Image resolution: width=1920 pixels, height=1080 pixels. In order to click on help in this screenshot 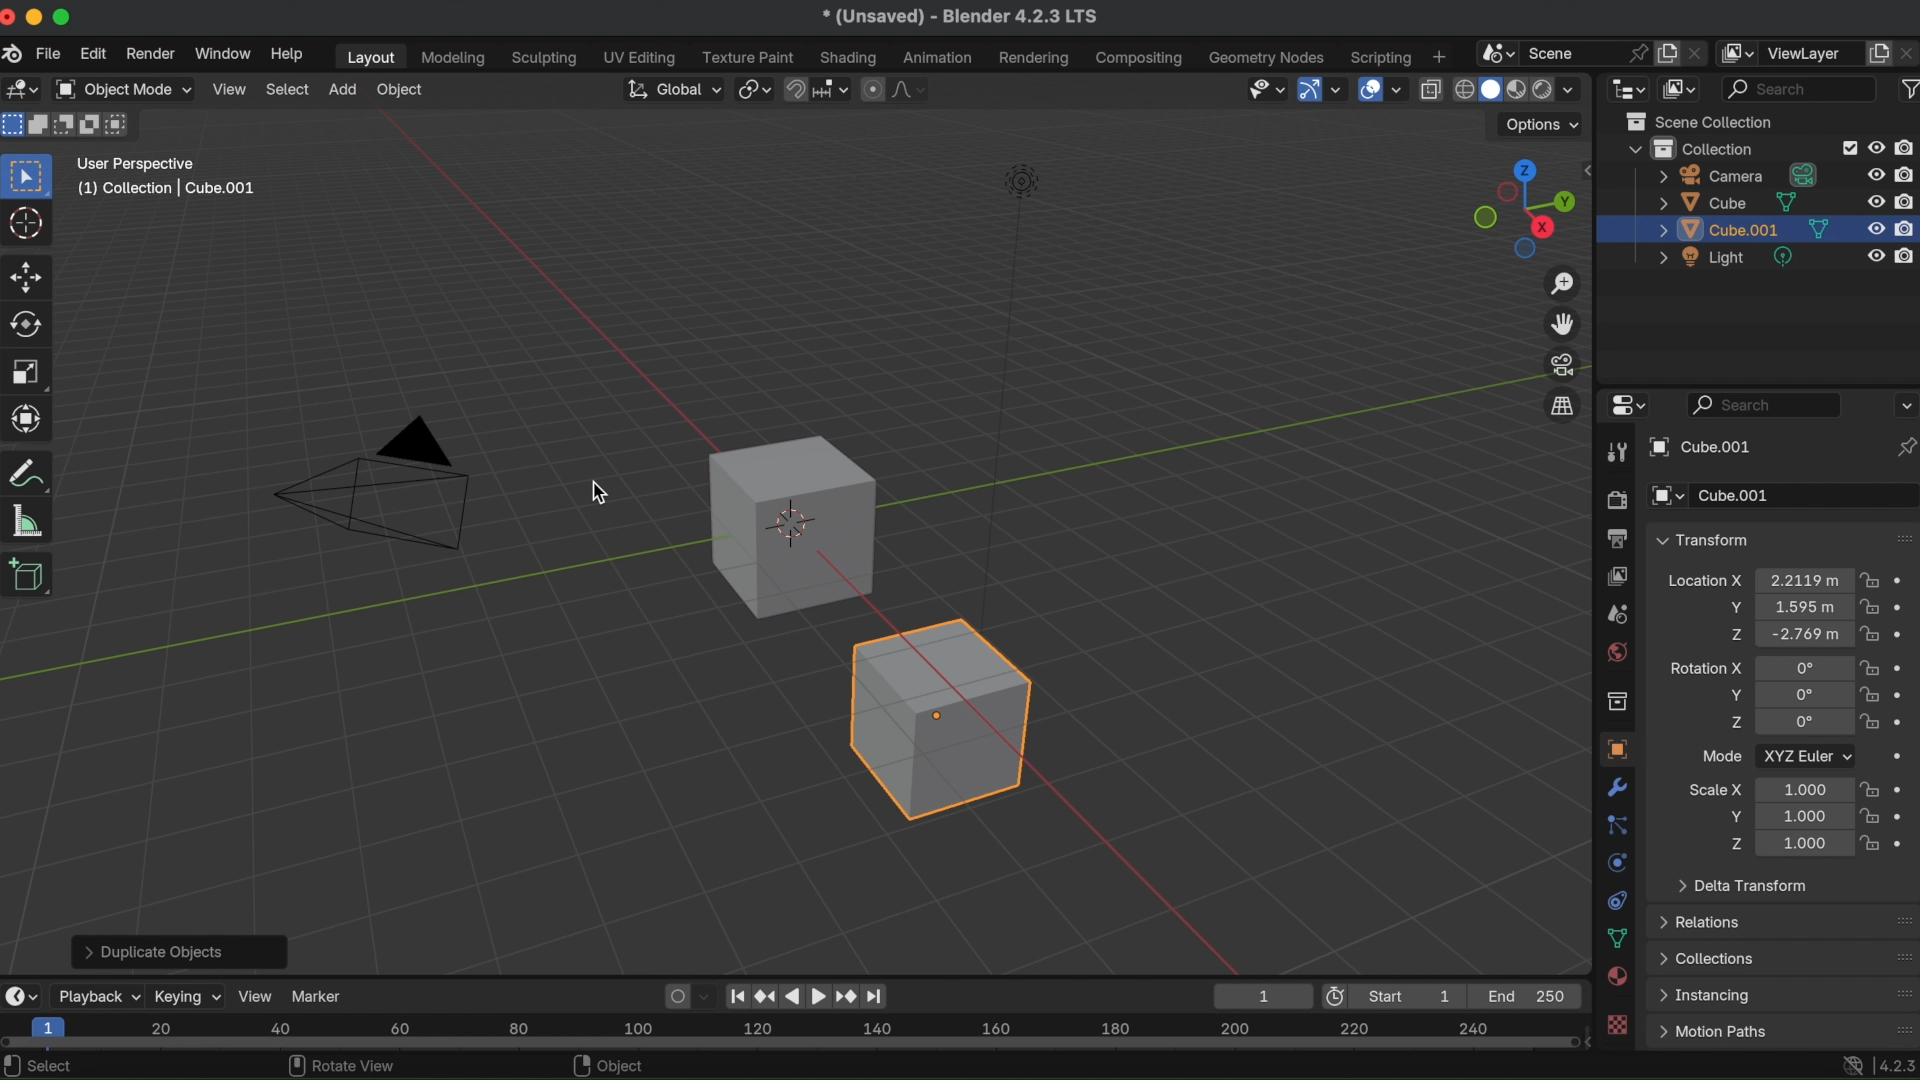, I will do `click(286, 54)`.